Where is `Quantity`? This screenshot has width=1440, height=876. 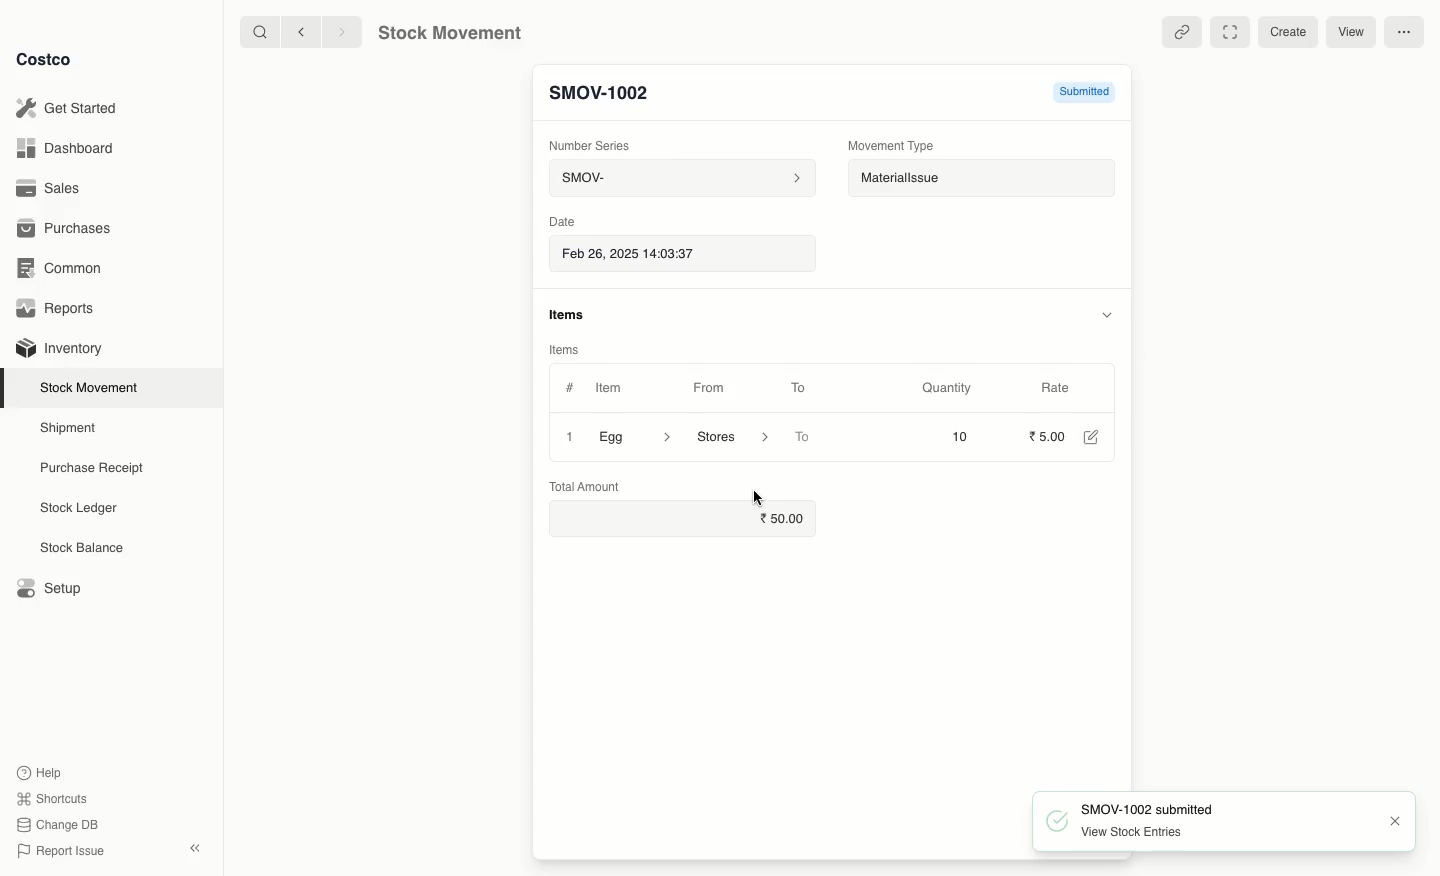 Quantity is located at coordinates (950, 389).